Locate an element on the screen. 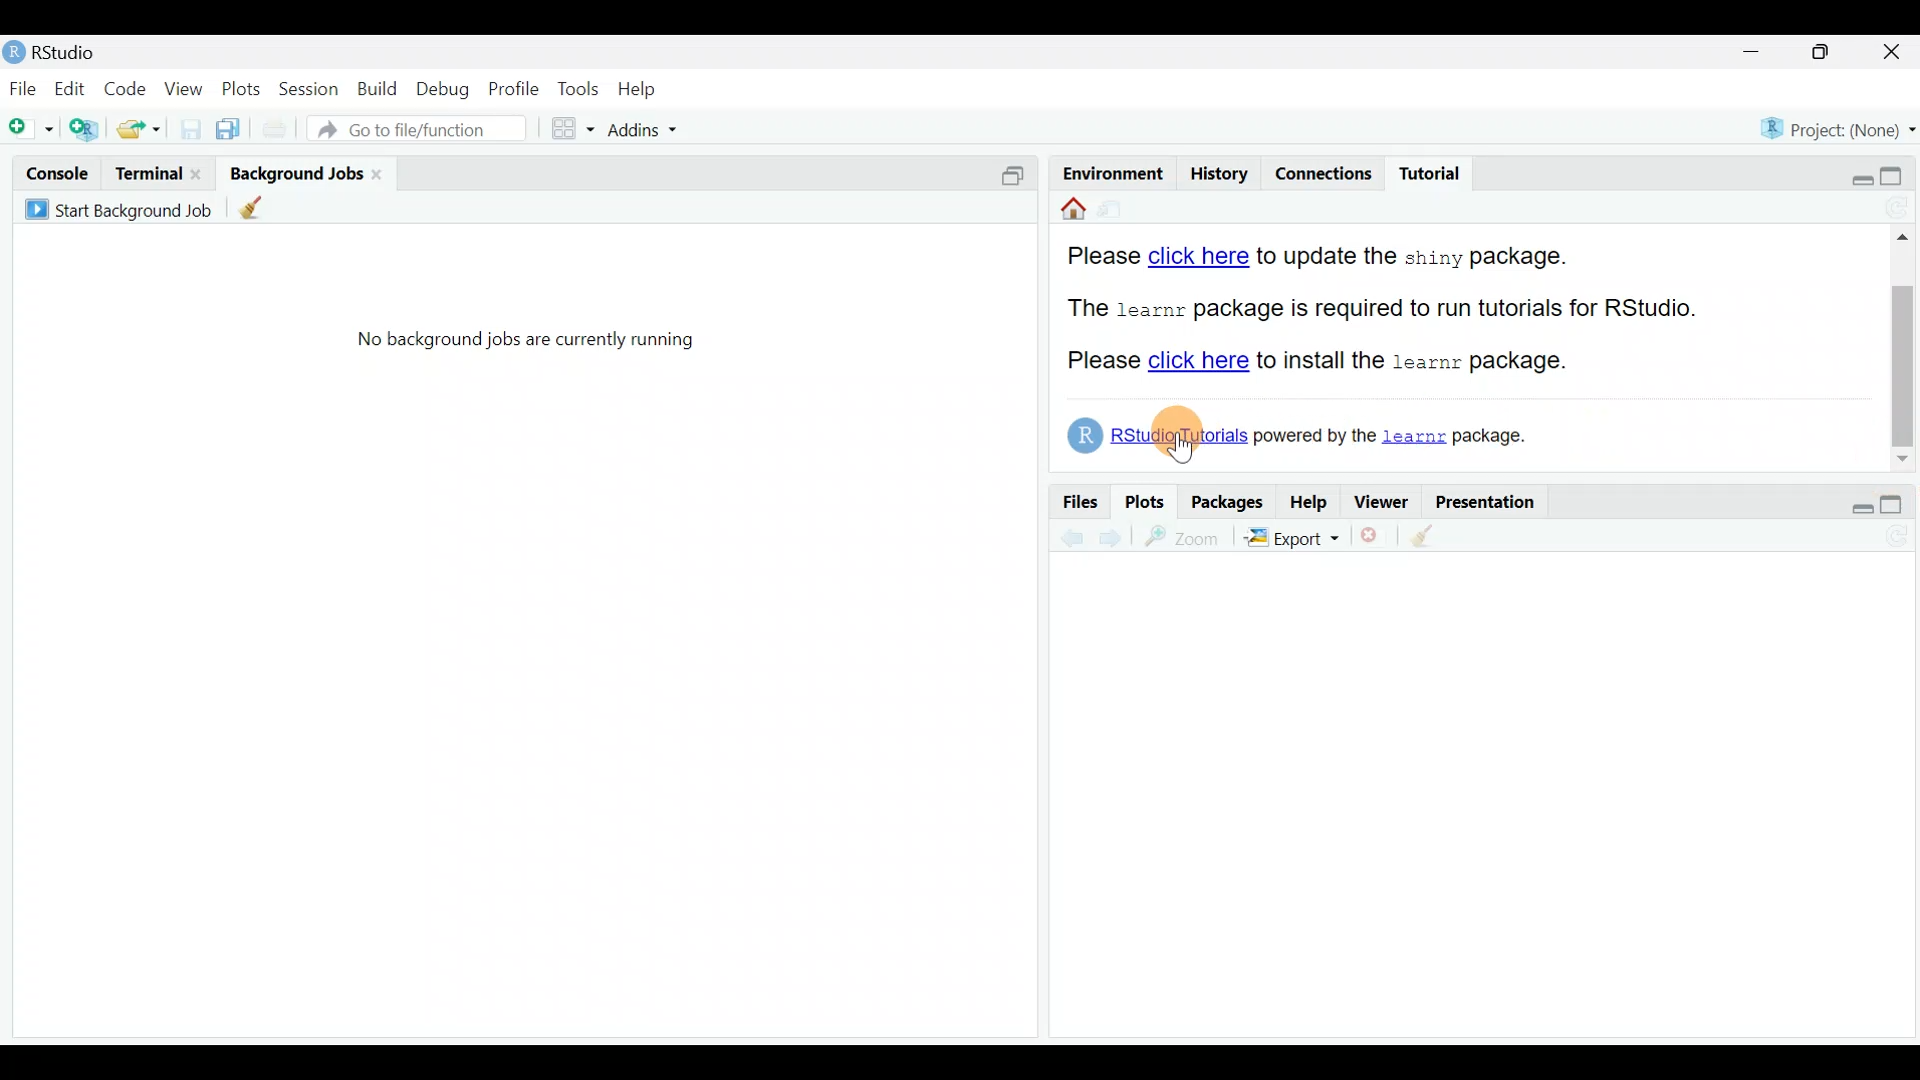  Export is located at coordinates (1292, 538).